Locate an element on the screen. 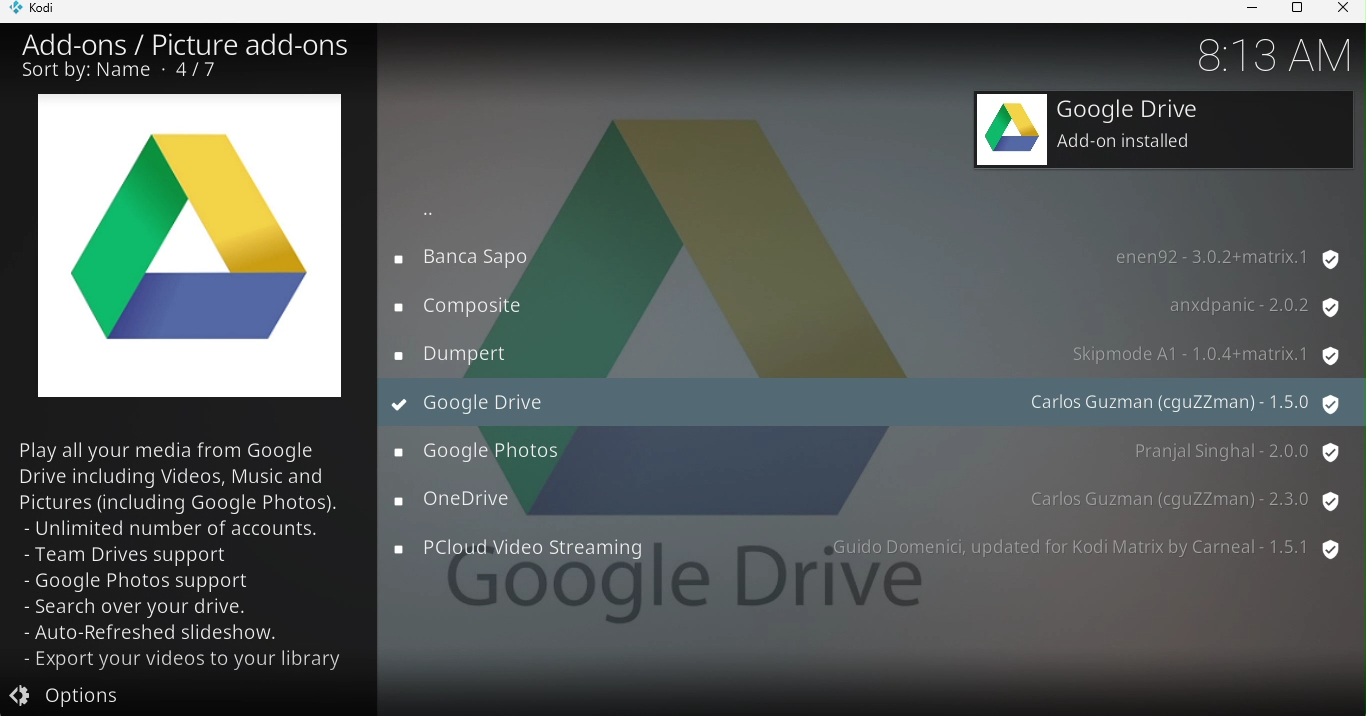 The width and height of the screenshot is (1366, 716). Time is located at coordinates (1263, 55).